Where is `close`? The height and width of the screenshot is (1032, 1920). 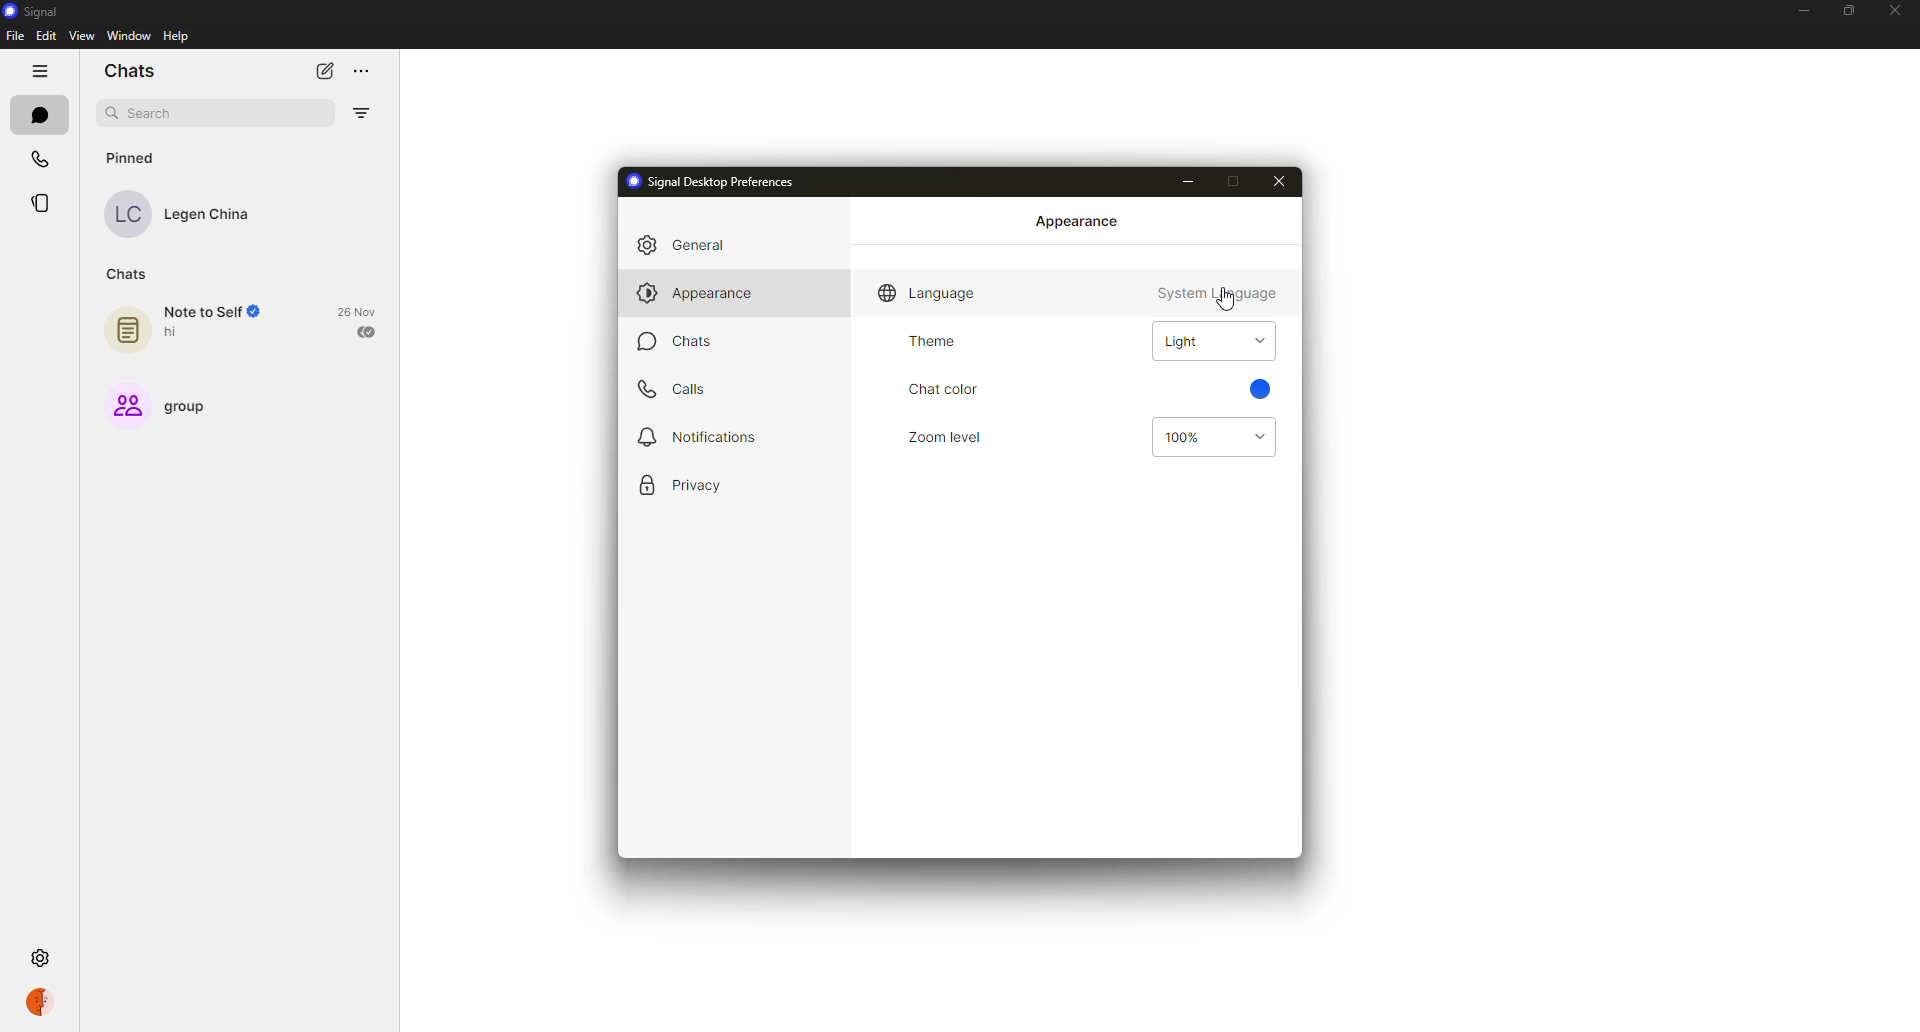
close is located at coordinates (1896, 8).